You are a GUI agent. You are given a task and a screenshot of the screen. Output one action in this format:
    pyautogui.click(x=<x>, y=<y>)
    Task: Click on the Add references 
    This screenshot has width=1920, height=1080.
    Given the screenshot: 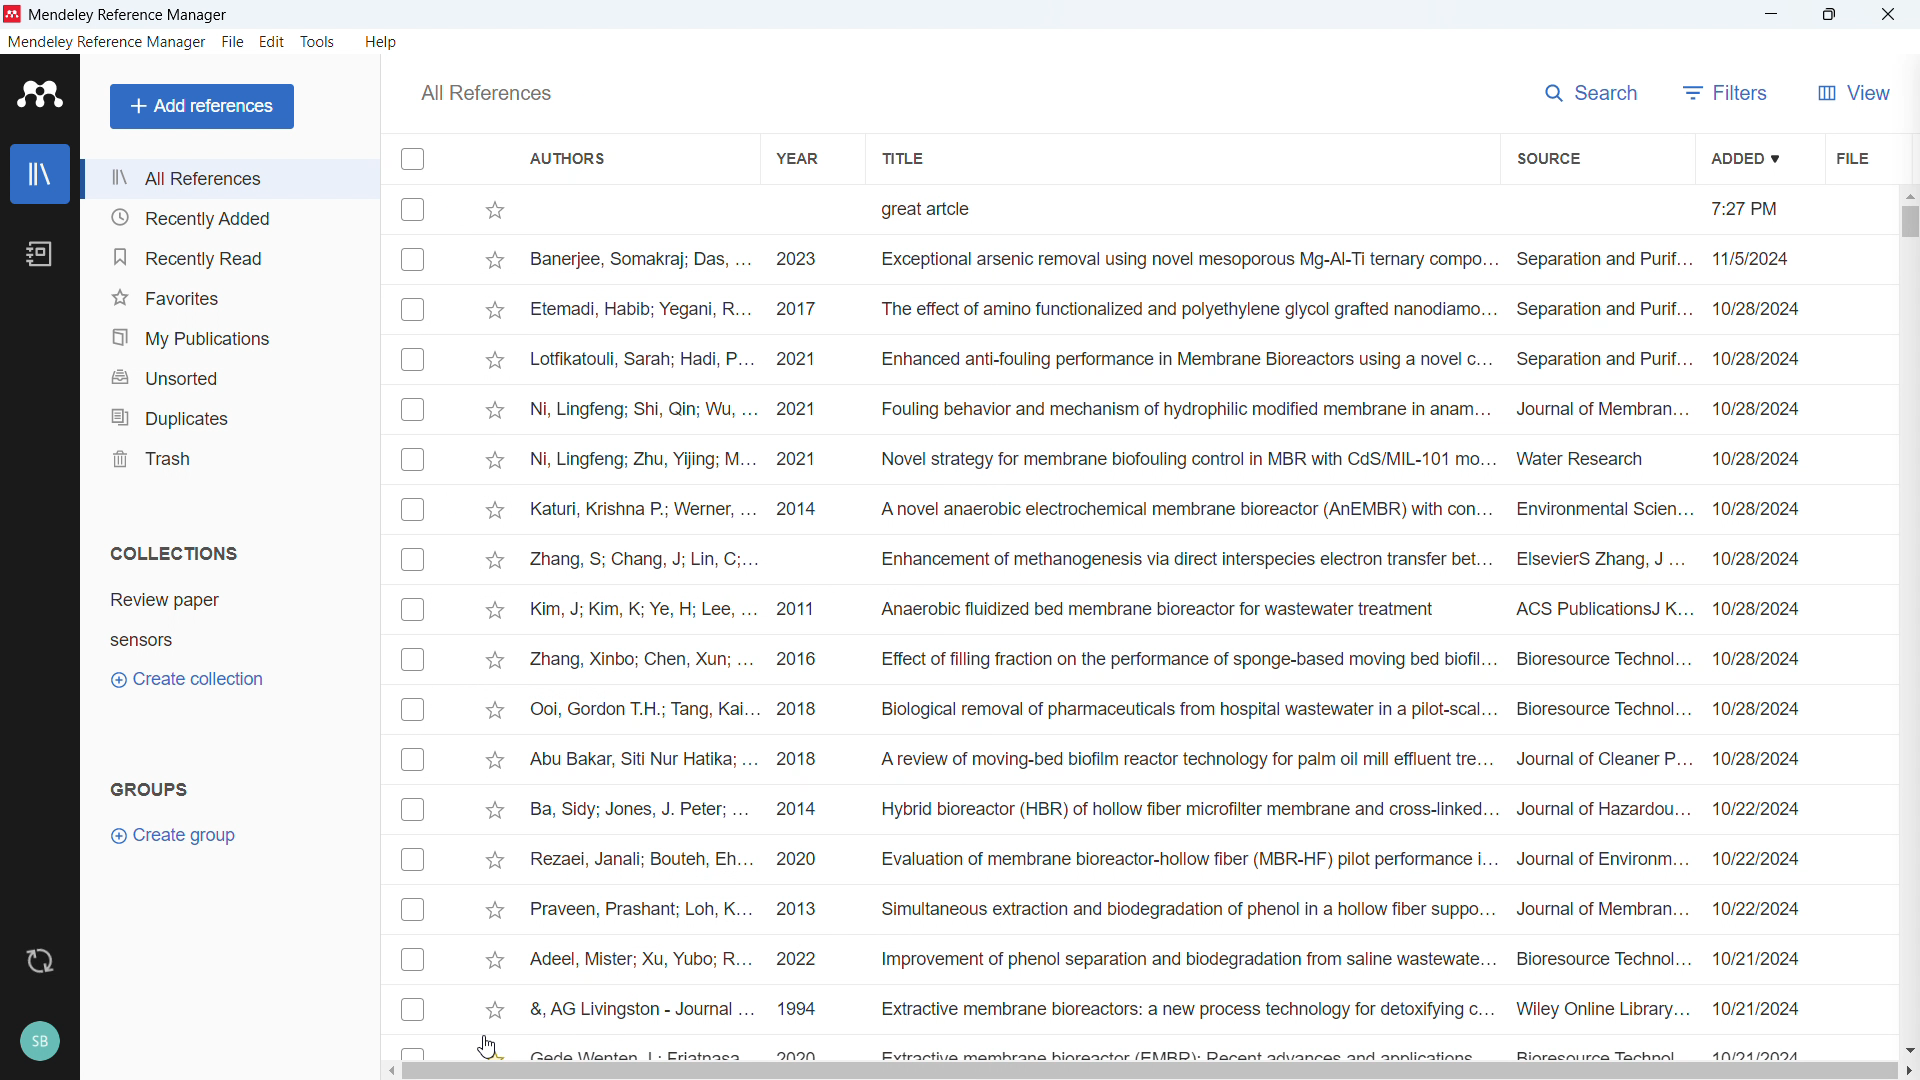 What is the action you would take?
    pyautogui.click(x=203, y=106)
    